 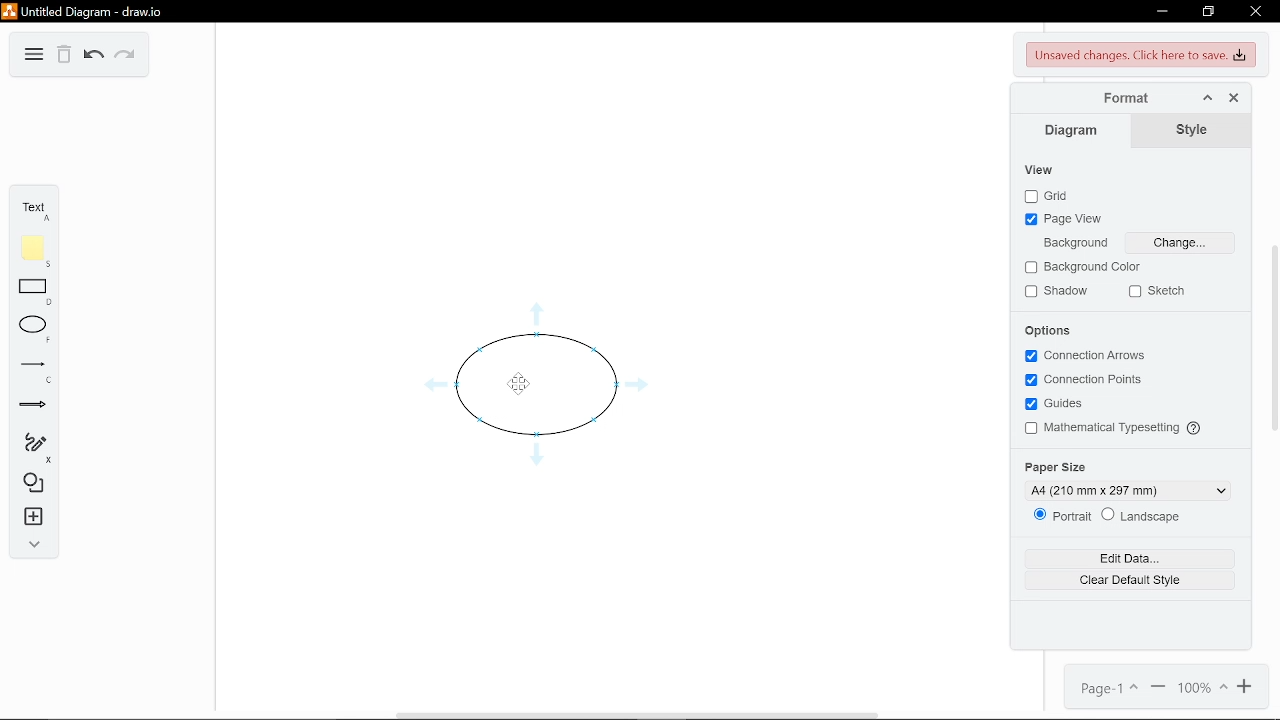 What do you see at coordinates (1096, 379) in the screenshot?
I see `Connection points` at bounding box center [1096, 379].